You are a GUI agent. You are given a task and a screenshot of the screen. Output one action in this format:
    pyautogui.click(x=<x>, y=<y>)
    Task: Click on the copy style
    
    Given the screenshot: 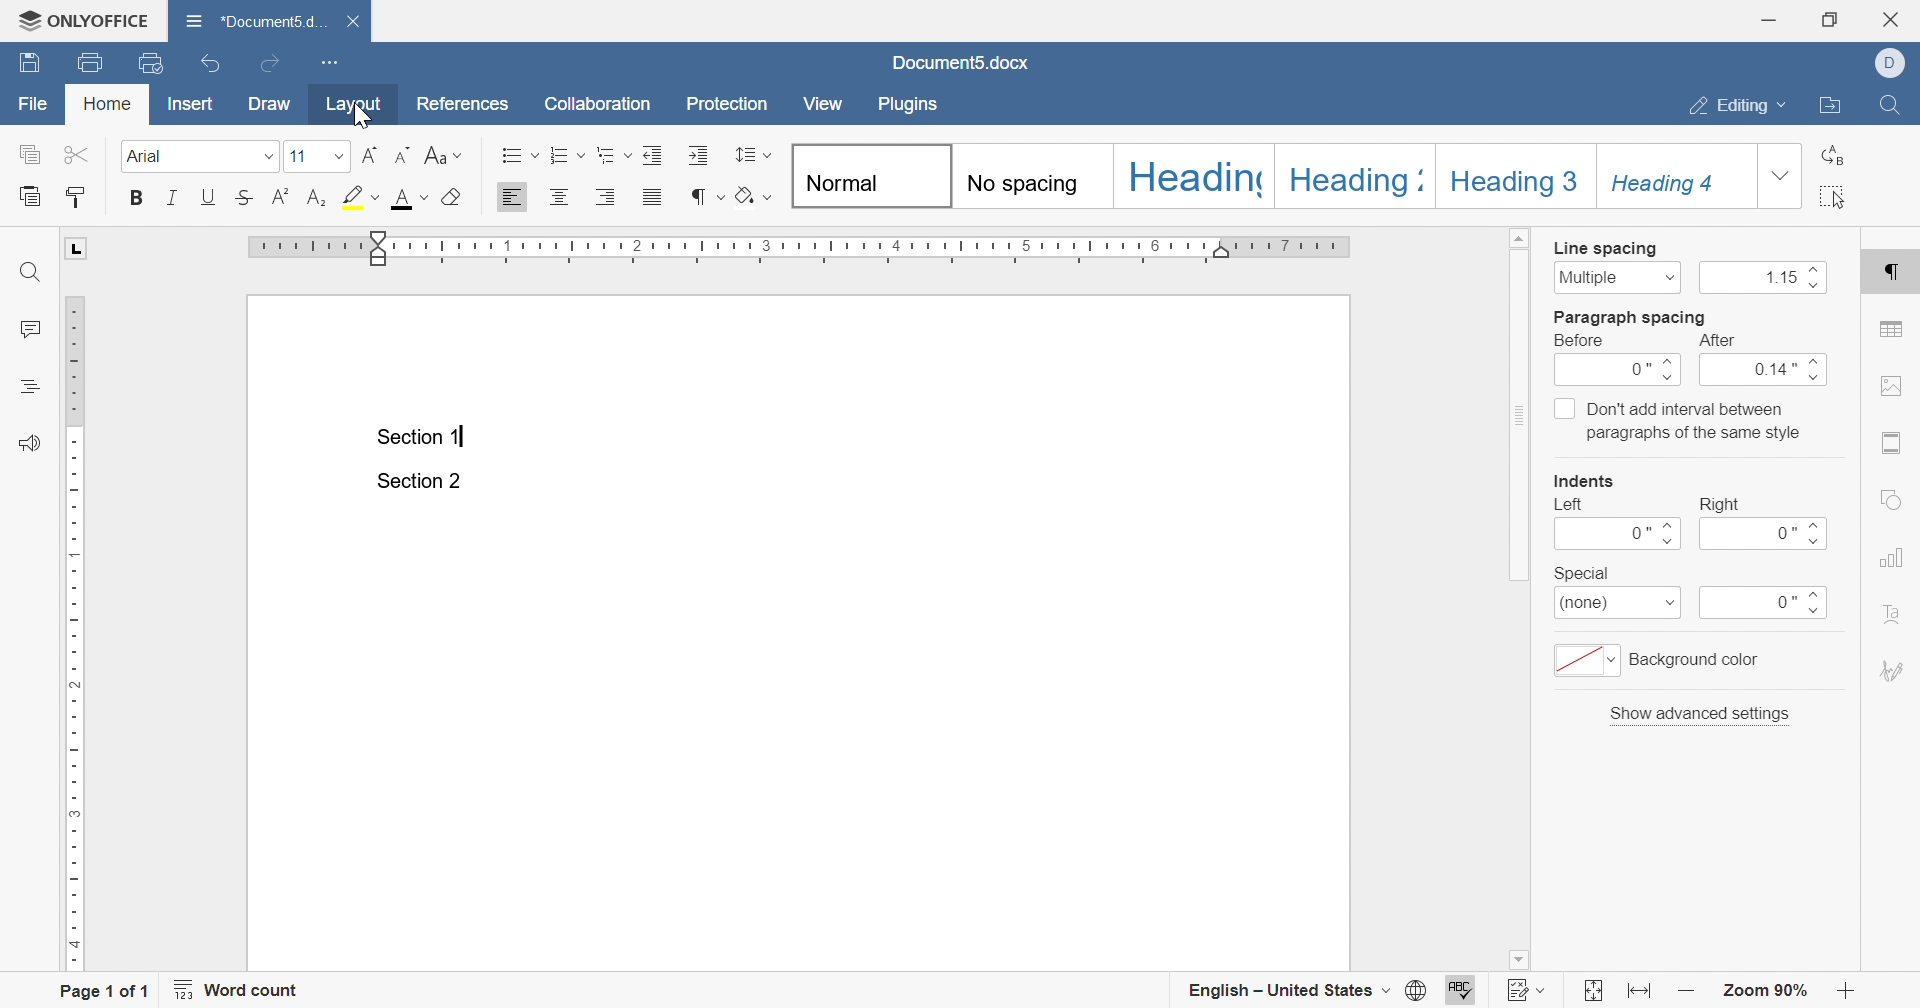 What is the action you would take?
    pyautogui.click(x=73, y=198)
    